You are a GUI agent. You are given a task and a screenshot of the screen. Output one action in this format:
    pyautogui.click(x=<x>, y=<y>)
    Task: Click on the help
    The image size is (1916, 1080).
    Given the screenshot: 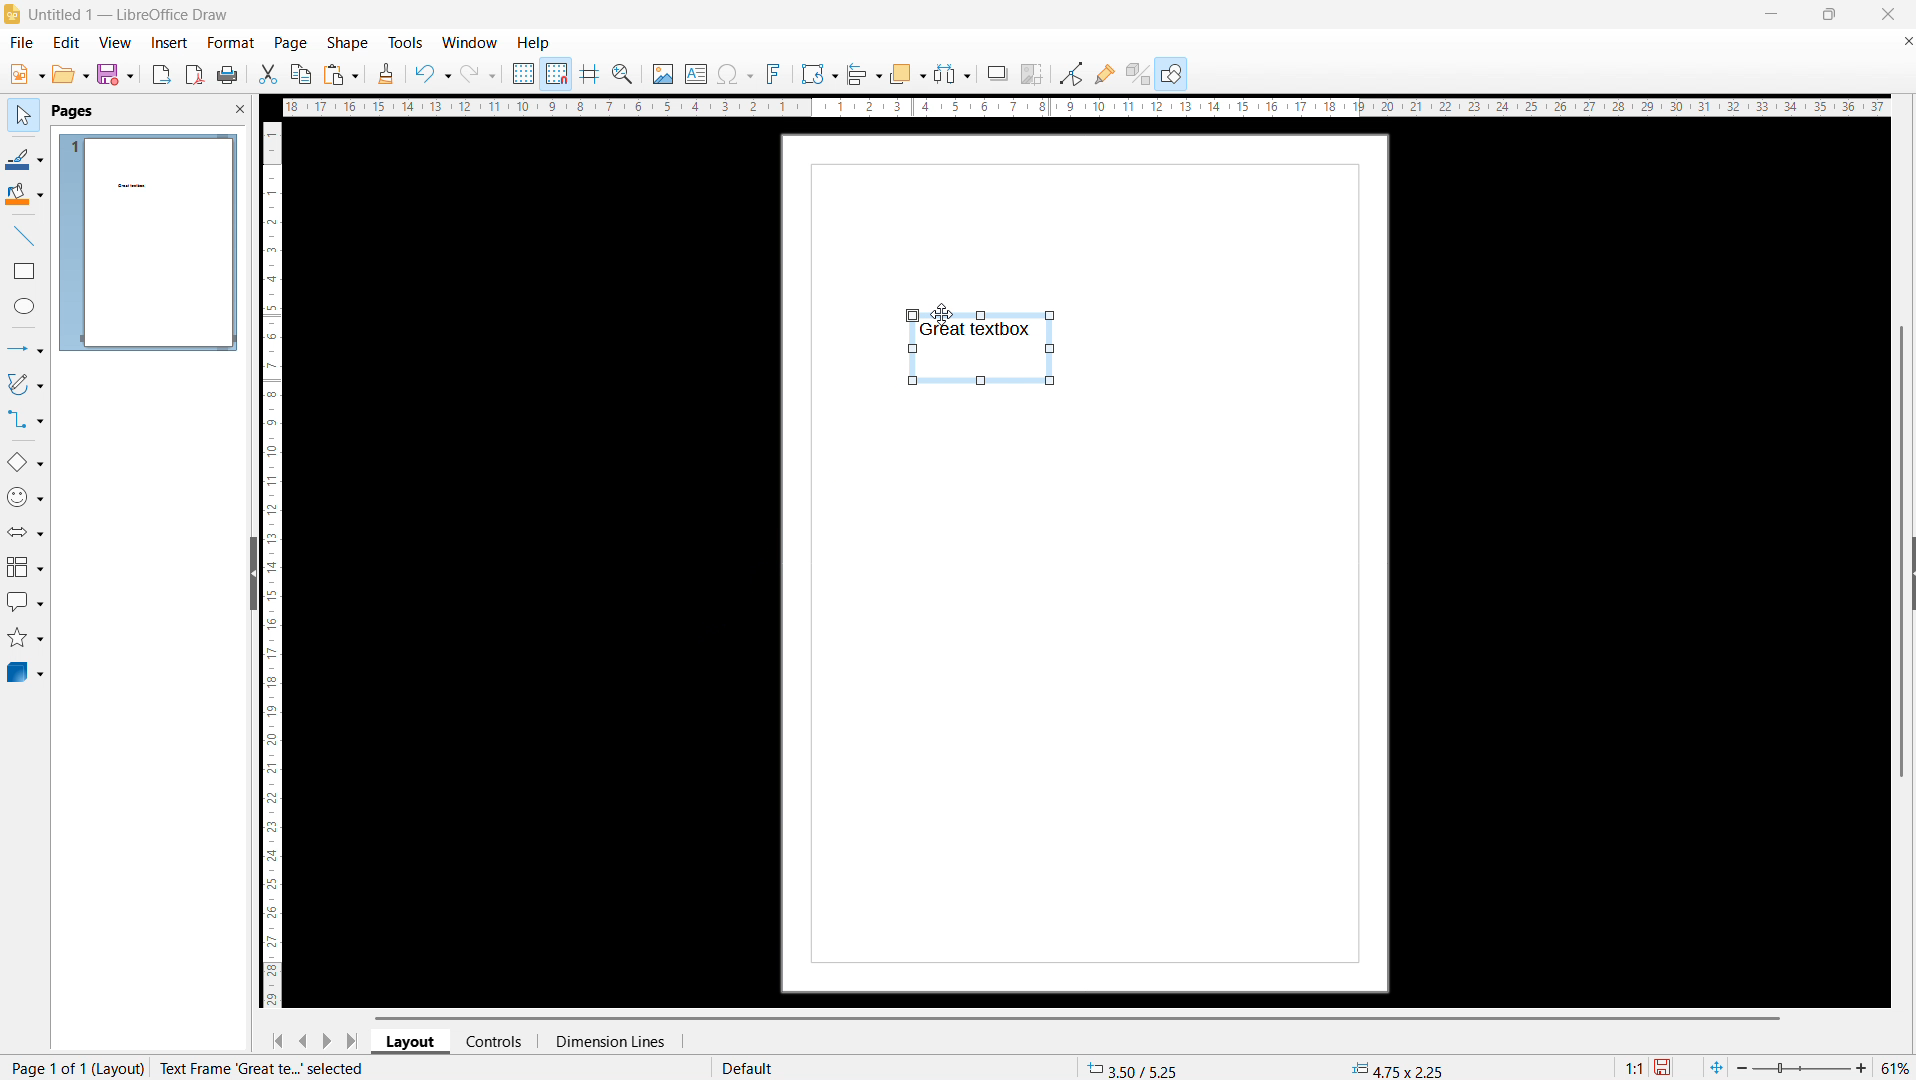 What is the action you would take?
    pyautogui.click(x=534, y=43)
    